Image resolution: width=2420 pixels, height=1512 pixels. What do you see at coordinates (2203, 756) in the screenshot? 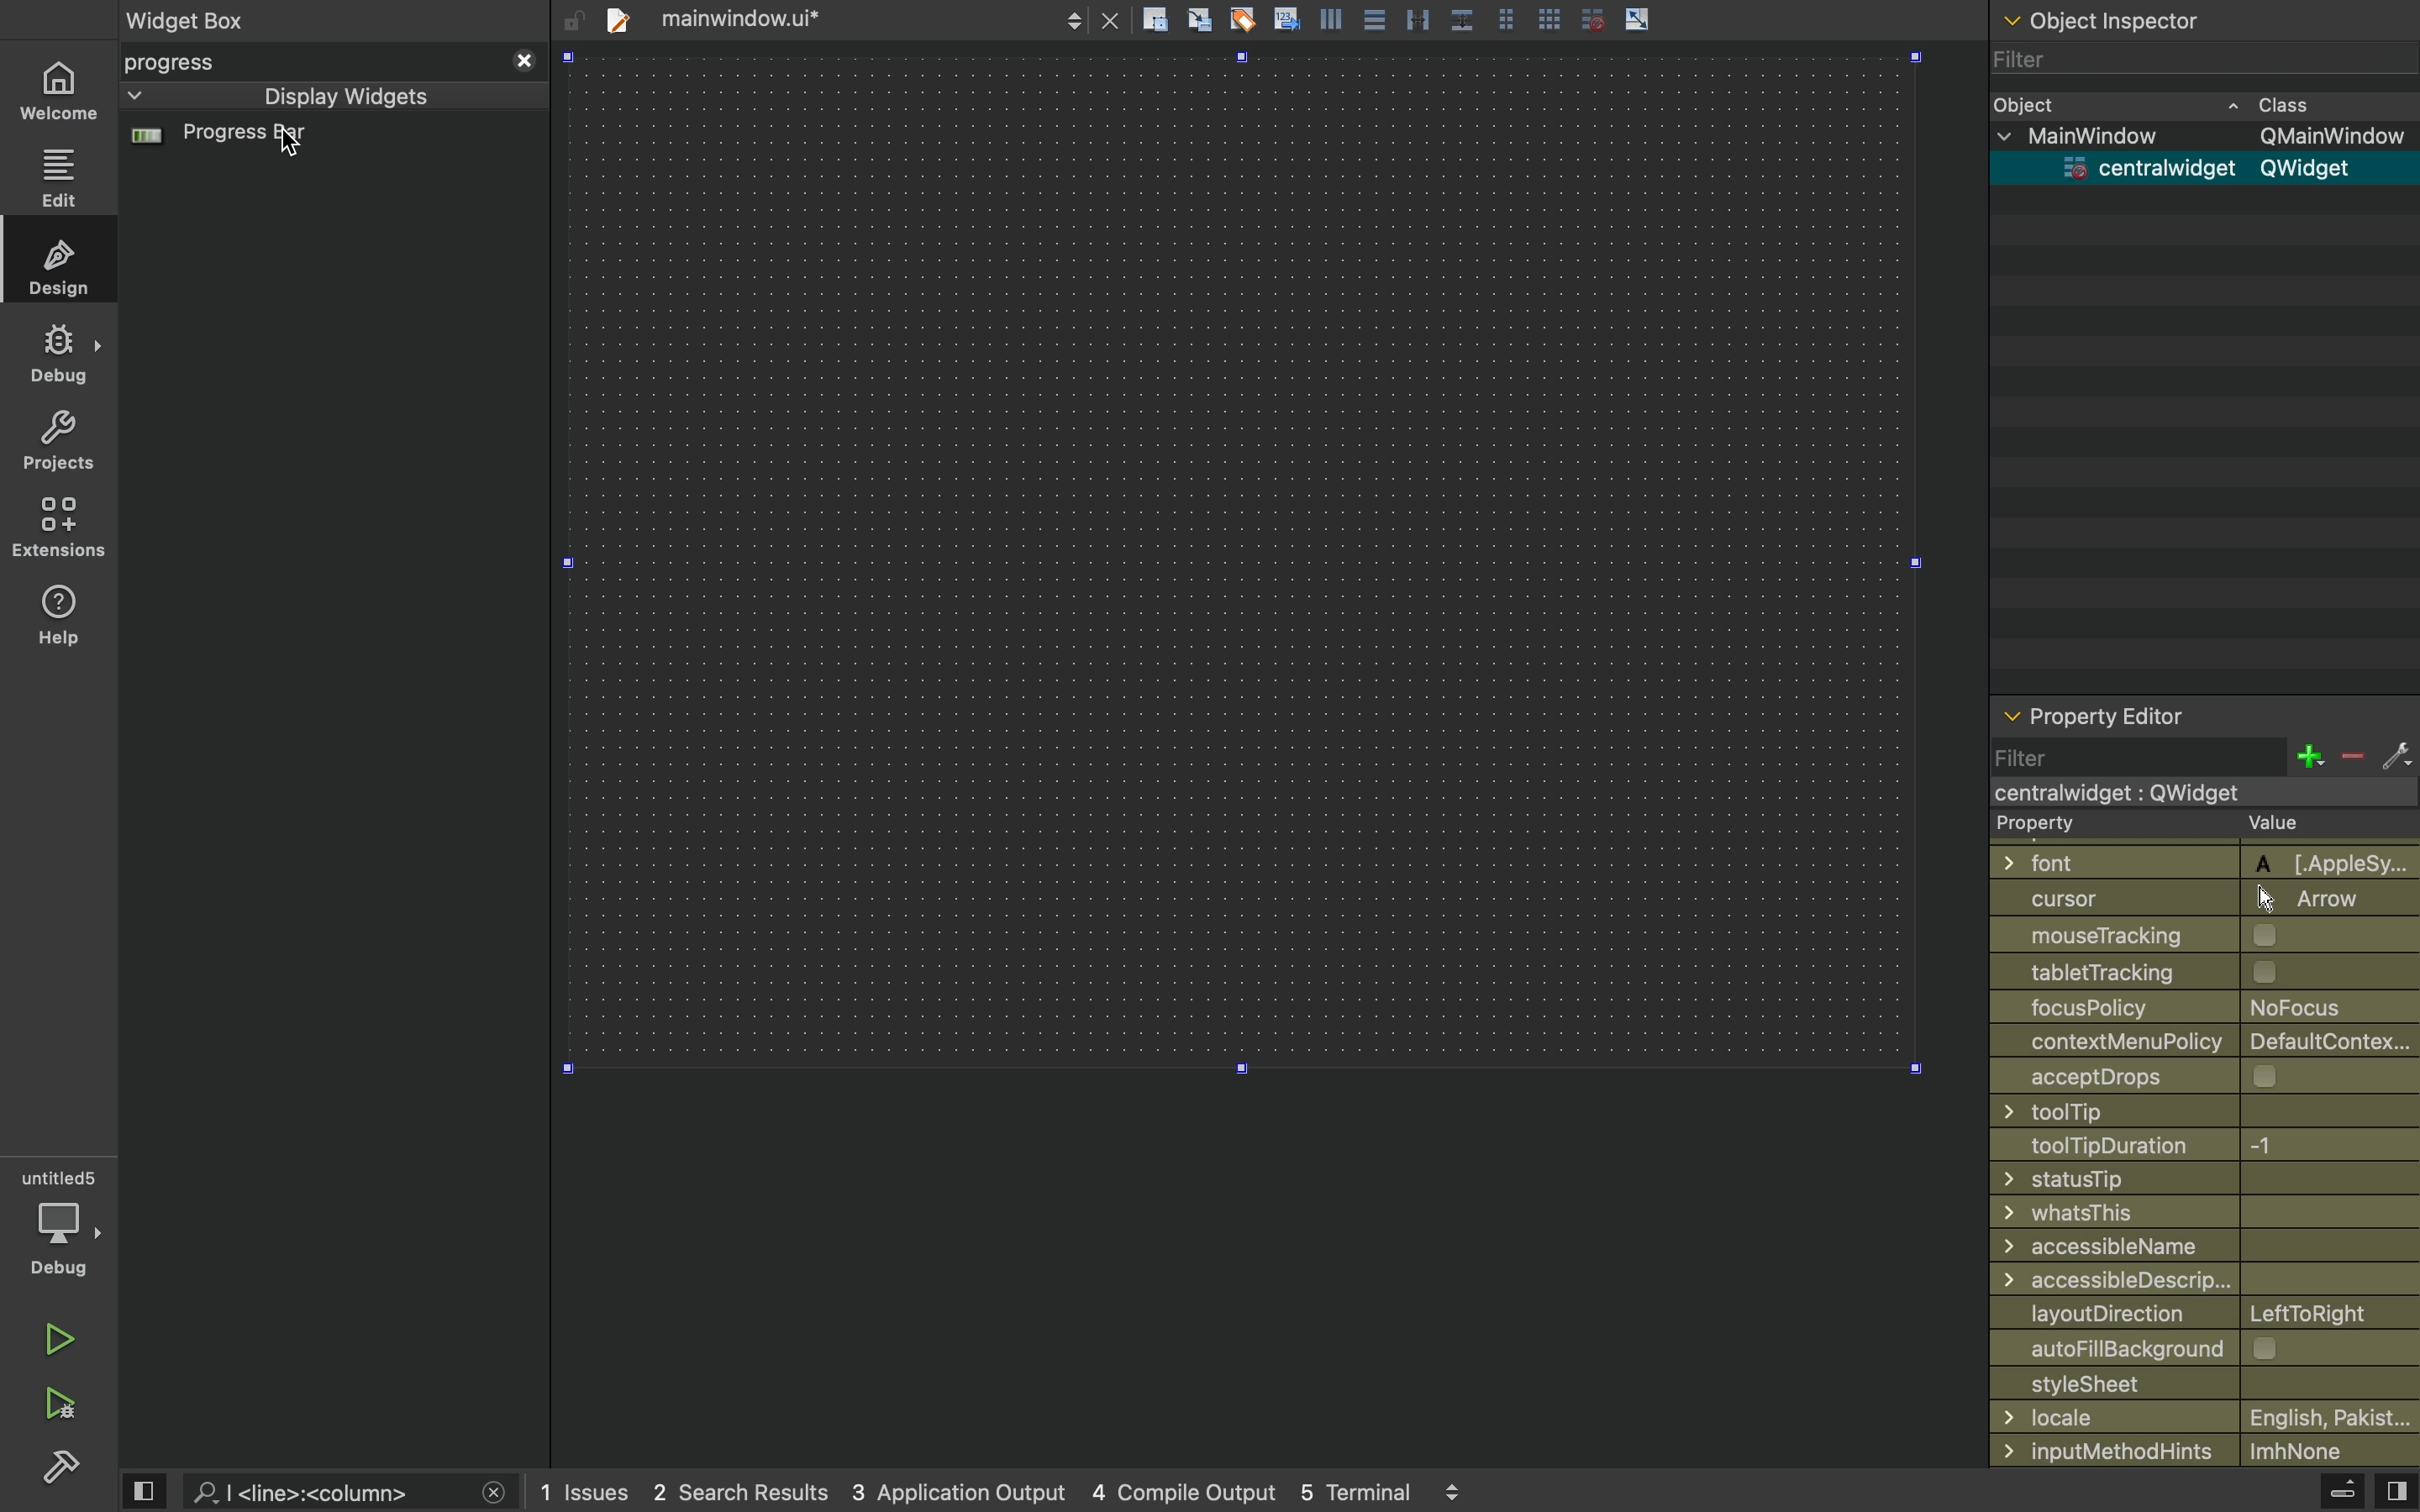
I see `filter` at bounding box center [2203, 756].